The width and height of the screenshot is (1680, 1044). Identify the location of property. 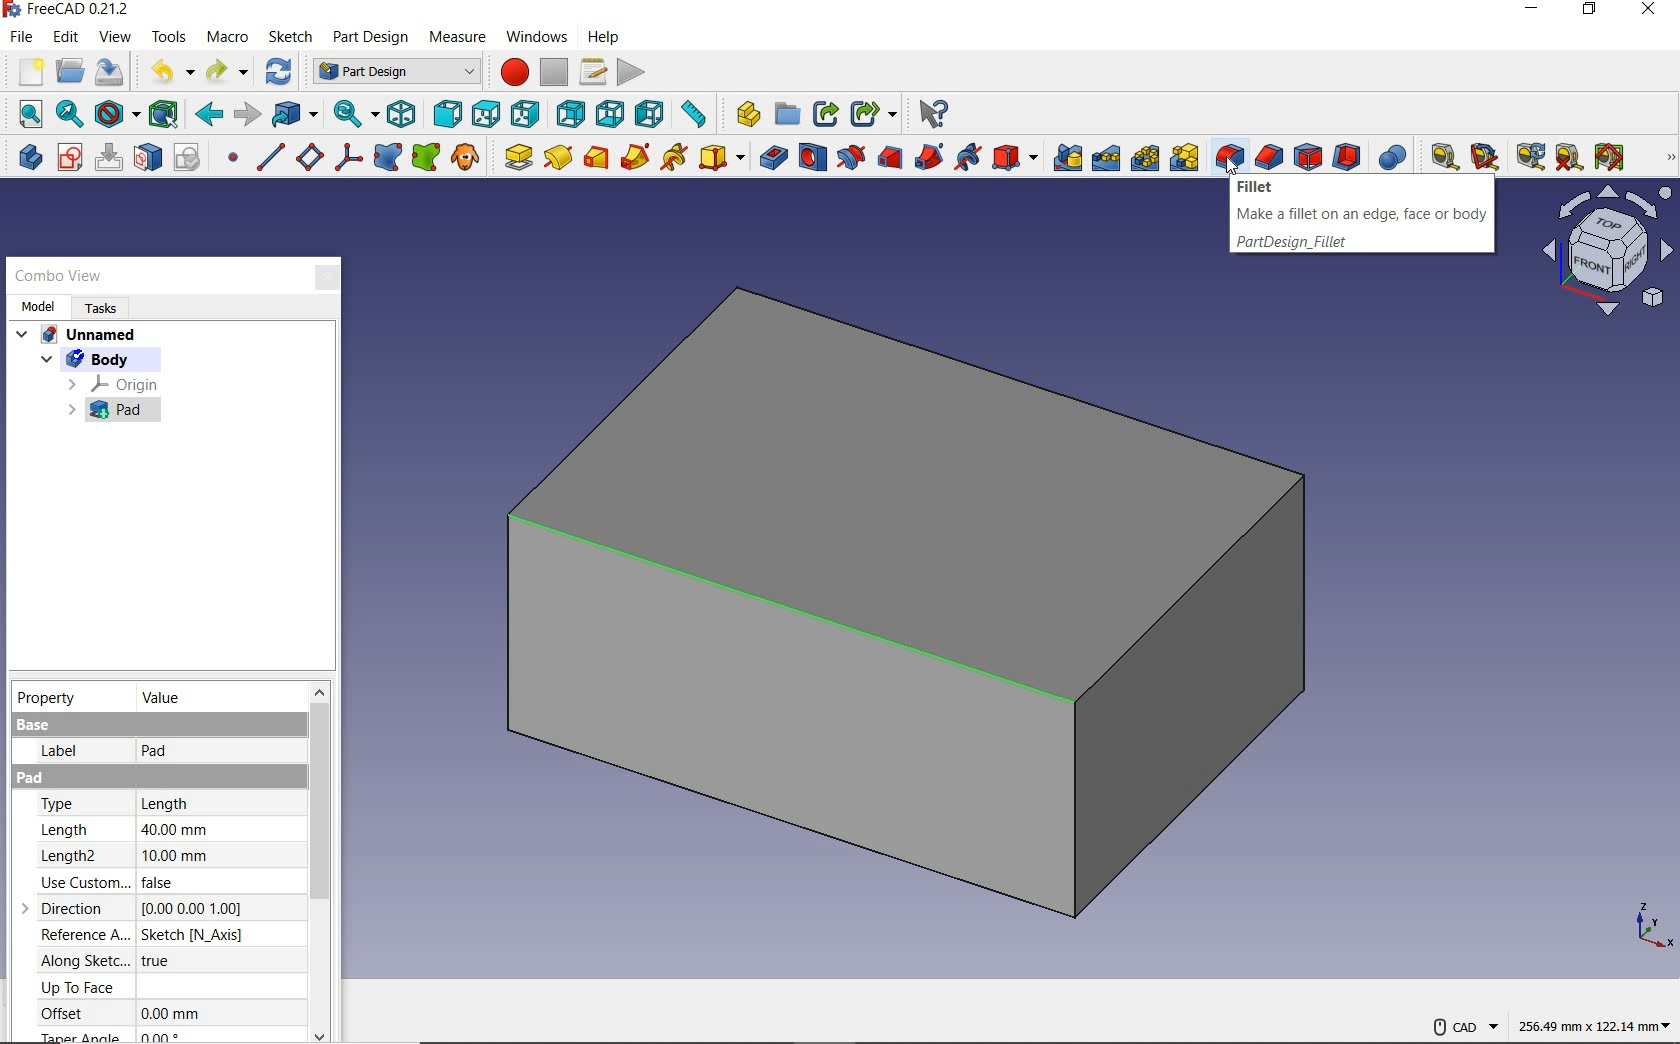
(50, 698).